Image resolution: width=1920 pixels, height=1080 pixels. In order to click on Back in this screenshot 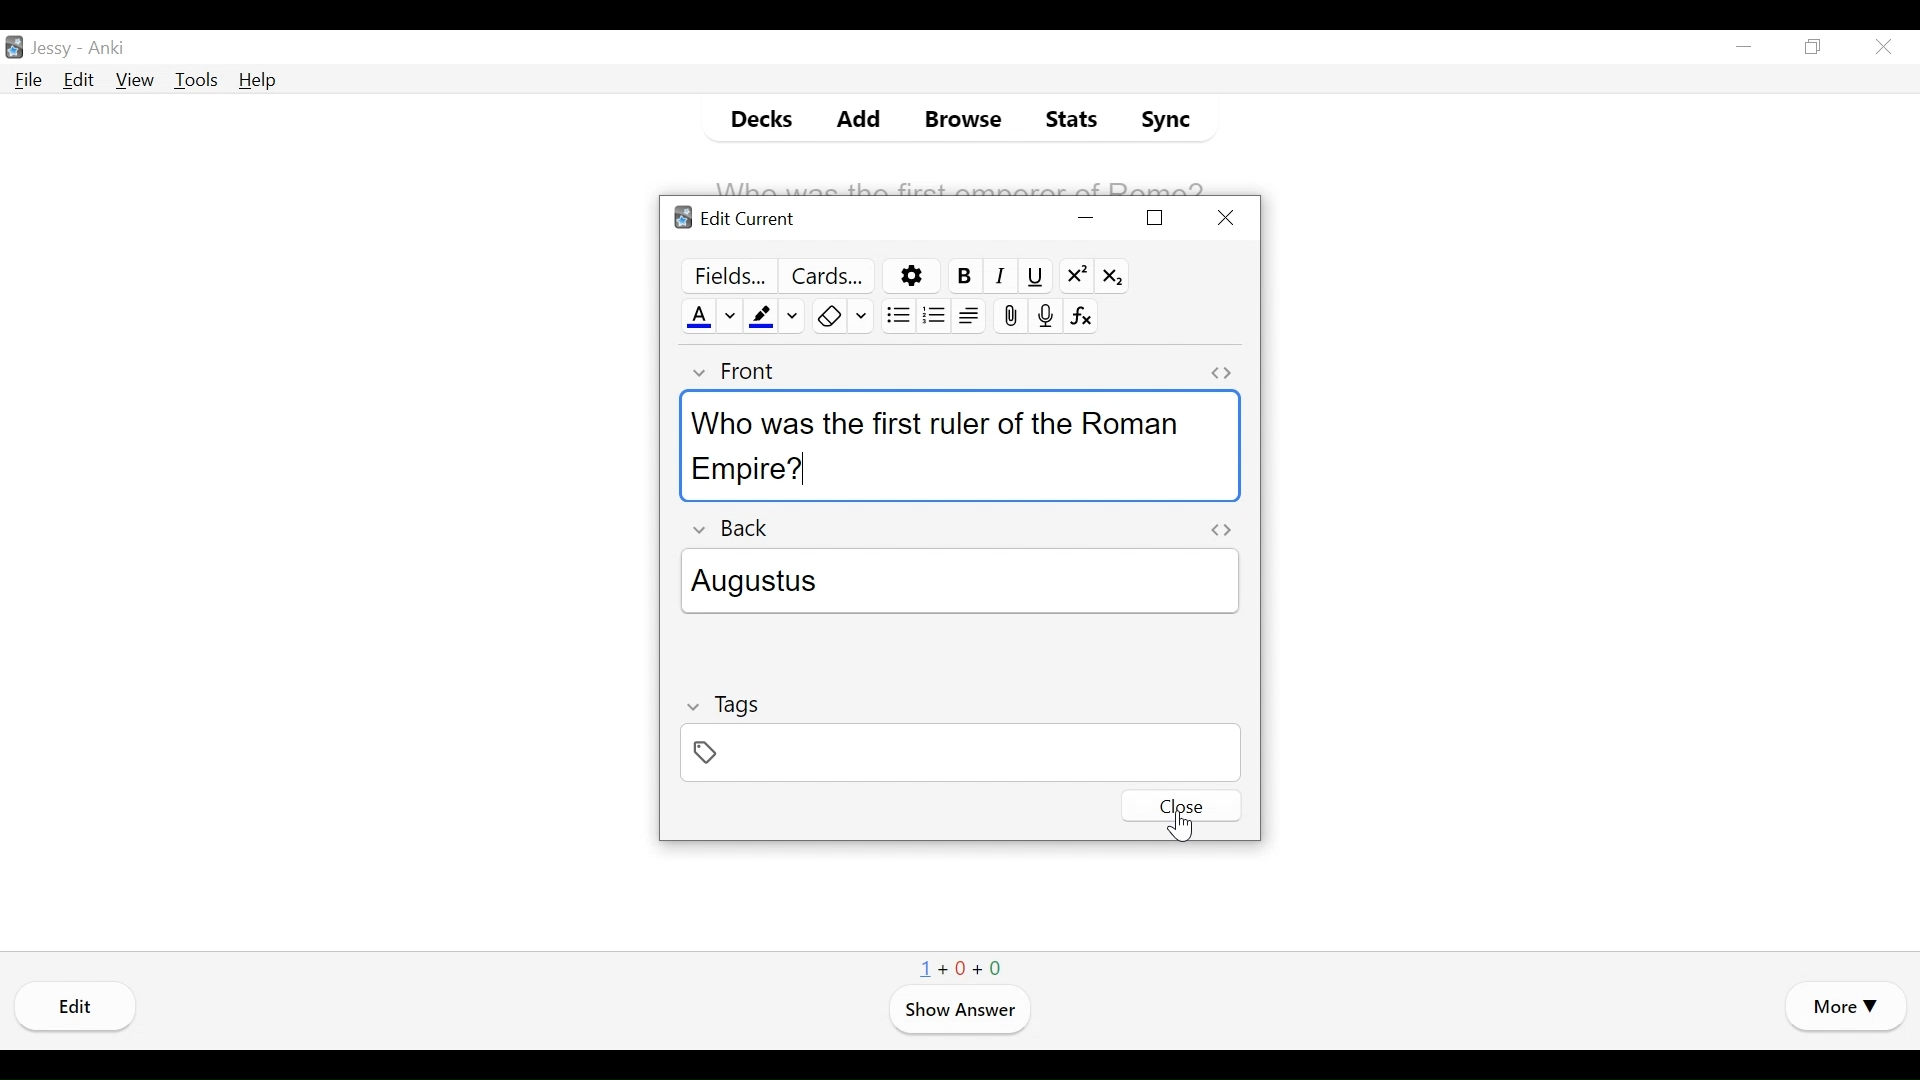, I will do `click(734, 529)`.